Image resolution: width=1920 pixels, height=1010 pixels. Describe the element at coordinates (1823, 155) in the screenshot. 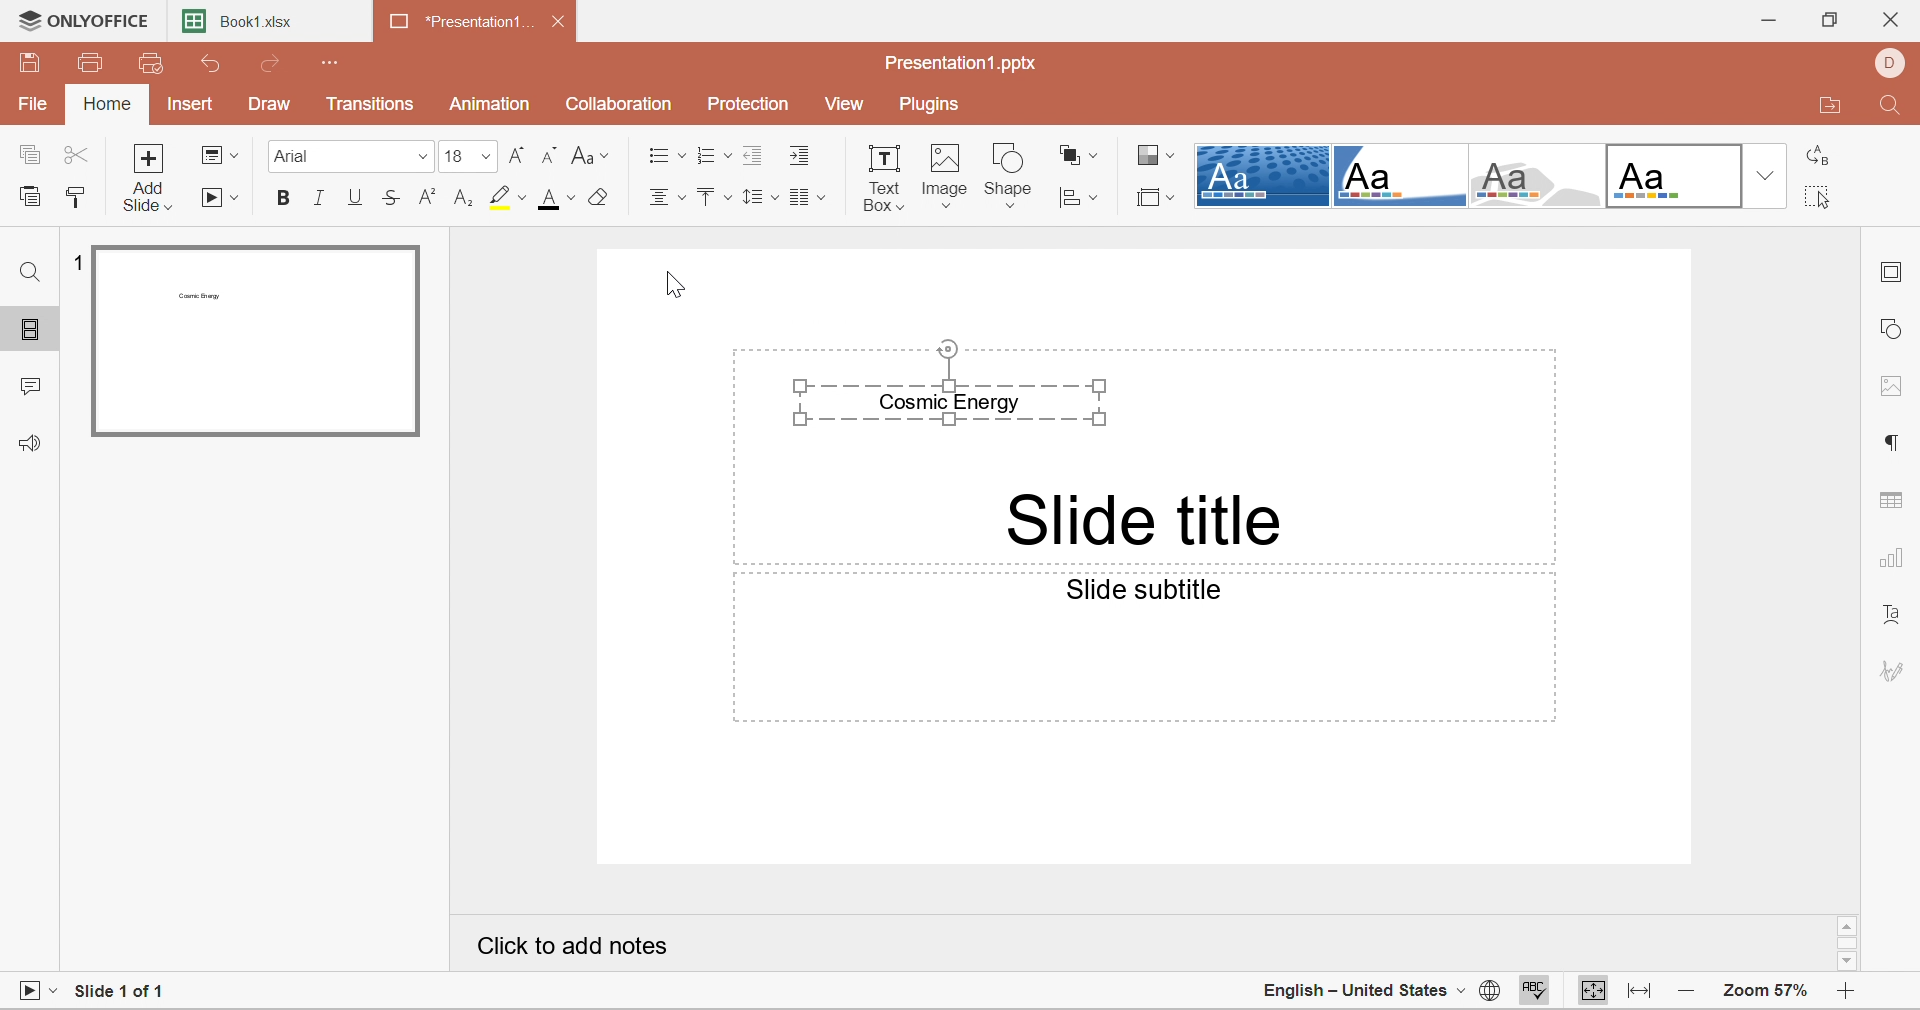

I see `Replace` at that location.